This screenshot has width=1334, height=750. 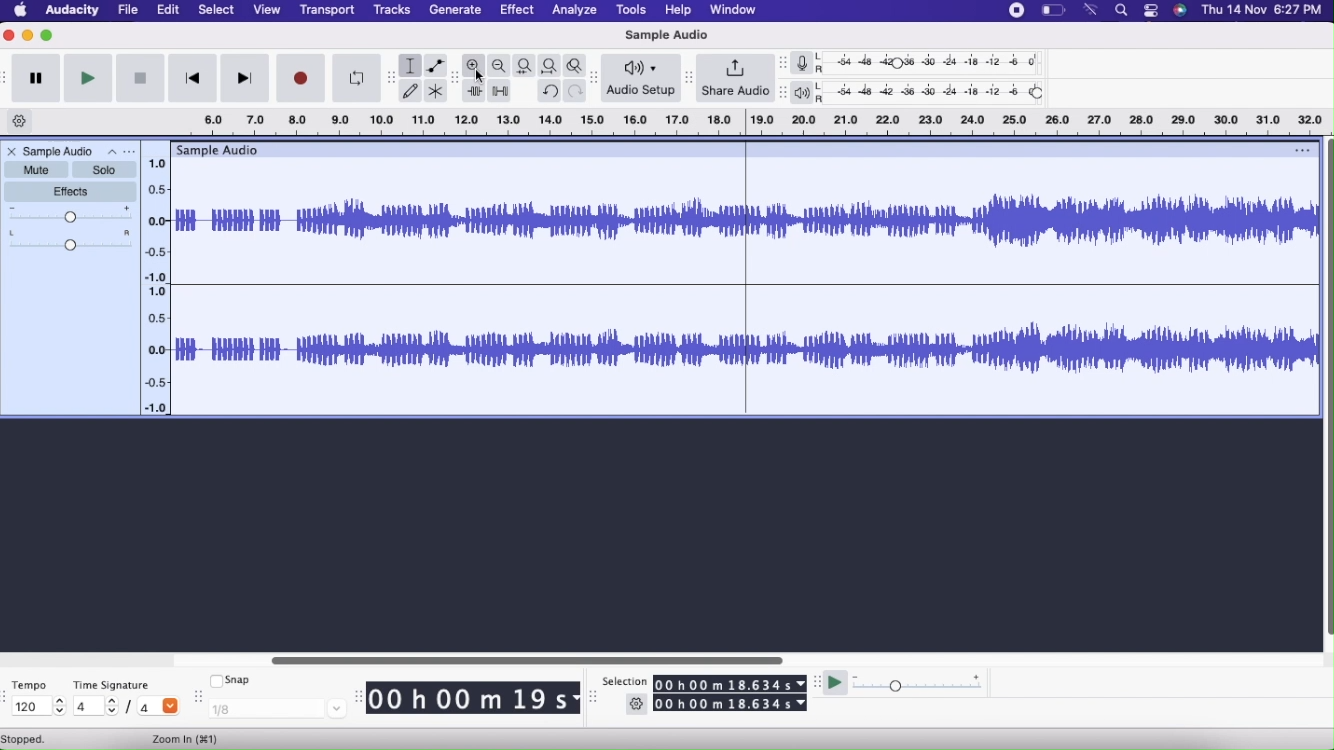 What do you see at coordinates (733, 10) in the screenshot?
I see `Window` at bounding box center [733, 10].